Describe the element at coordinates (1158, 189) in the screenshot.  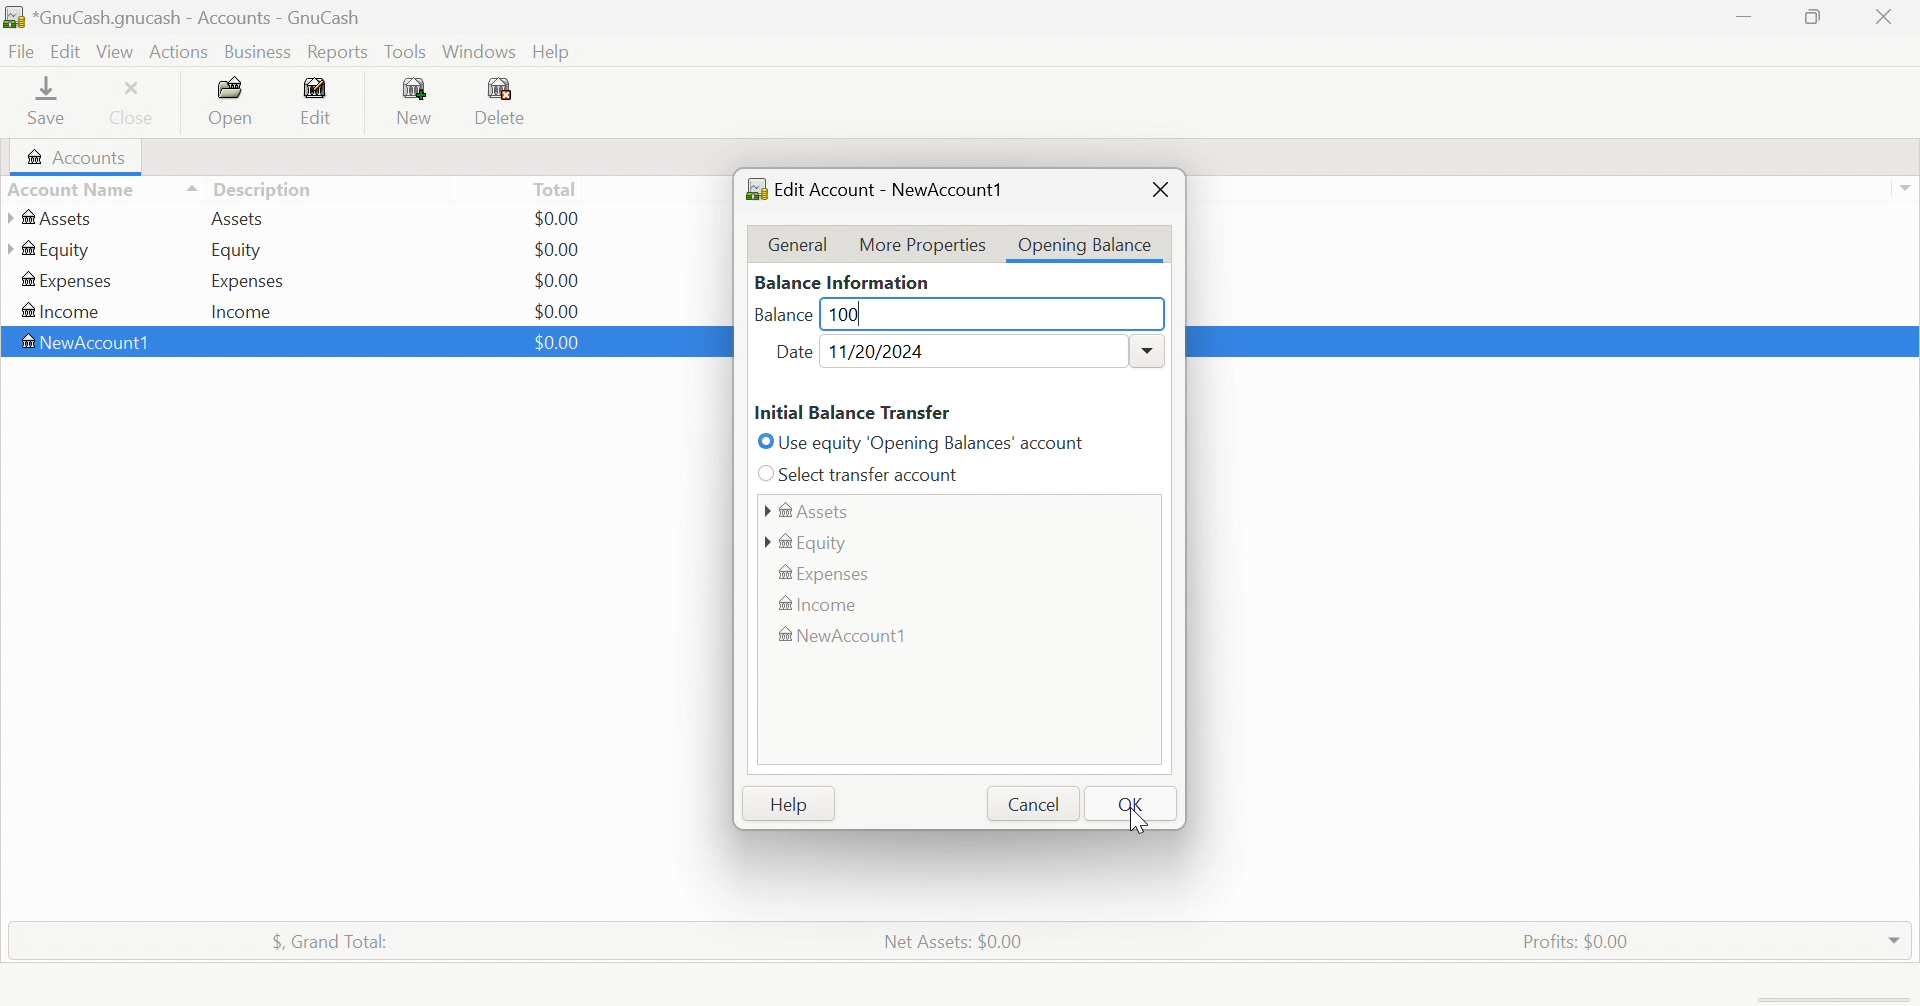
I see `close` at that location.